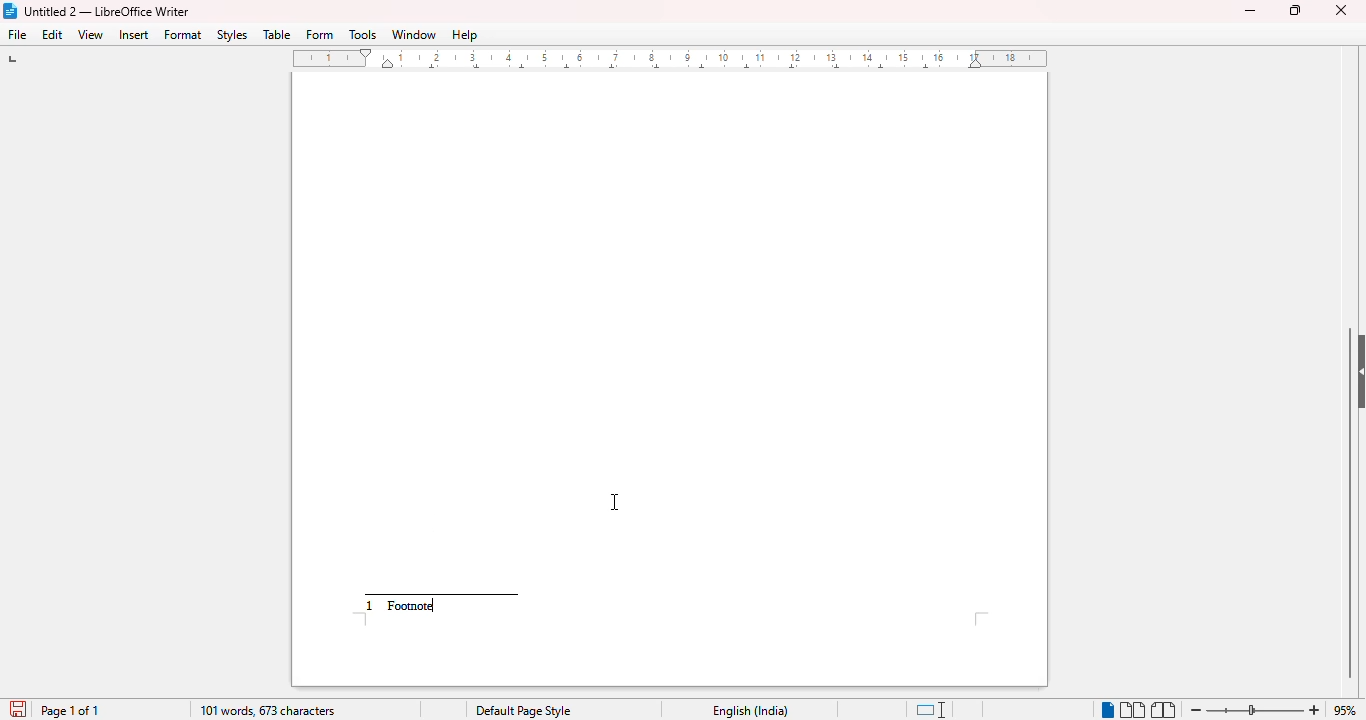  What do you see at coordinates (1315, 709) in the screenshot?
I see `zoom in` at bounding box center [1315, 709].